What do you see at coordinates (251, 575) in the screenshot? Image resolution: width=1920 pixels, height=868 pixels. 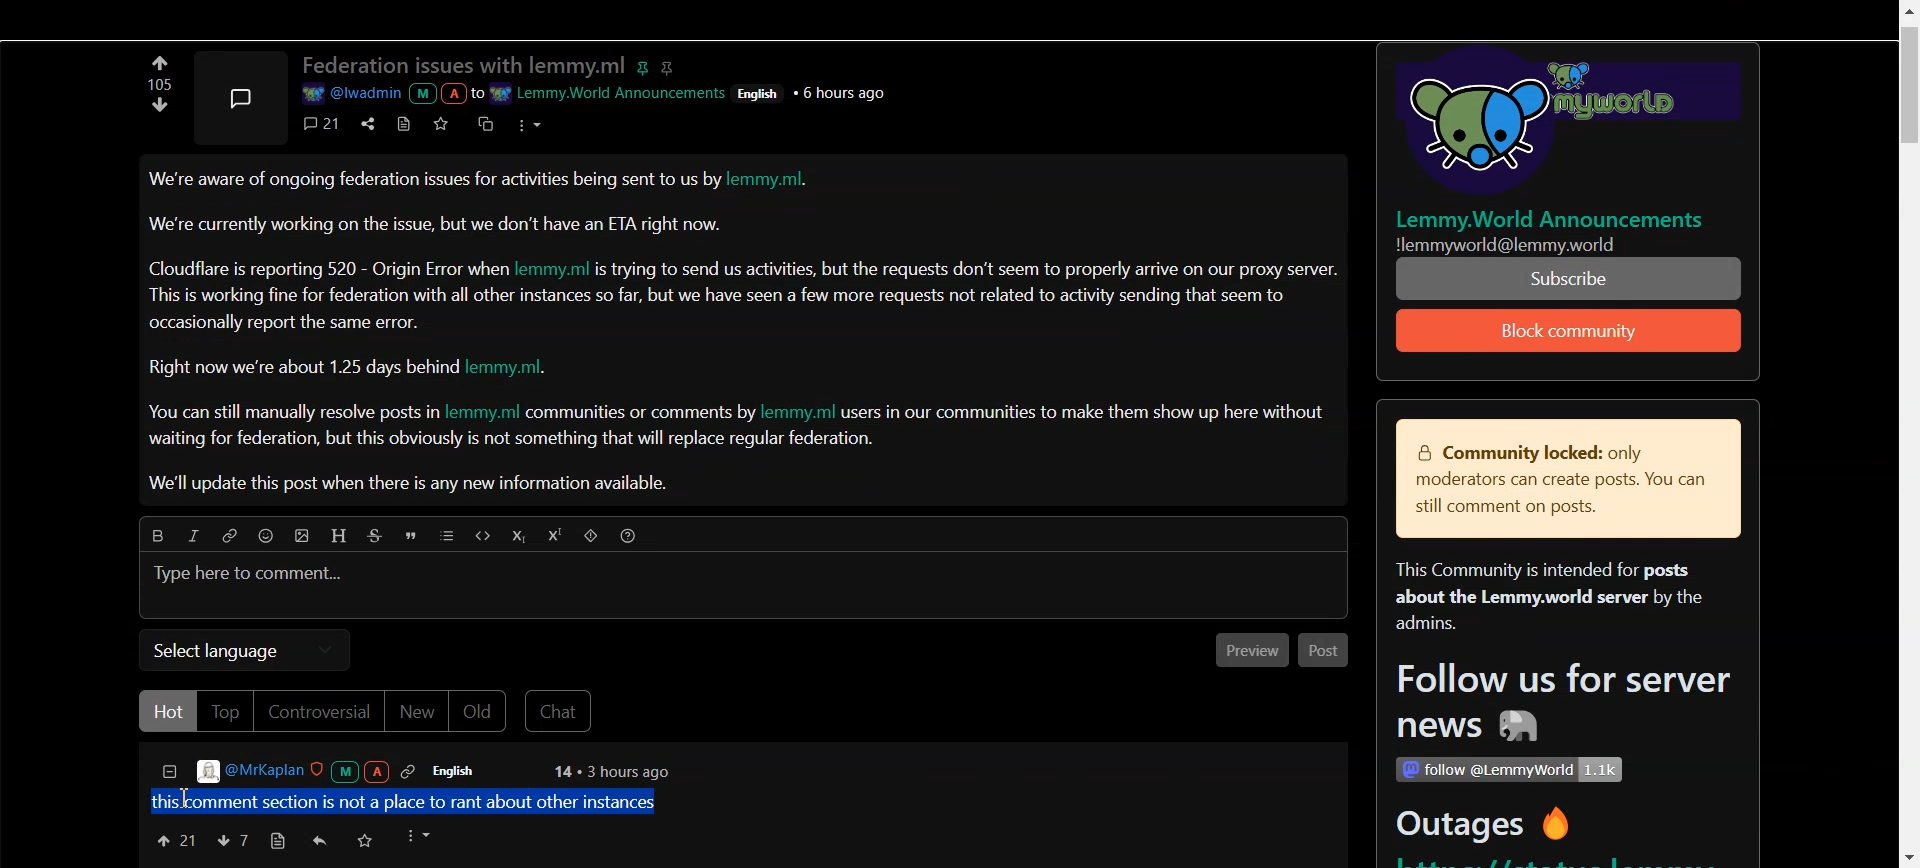 I see `Type here to comment...` at bounding box center [251, 575].